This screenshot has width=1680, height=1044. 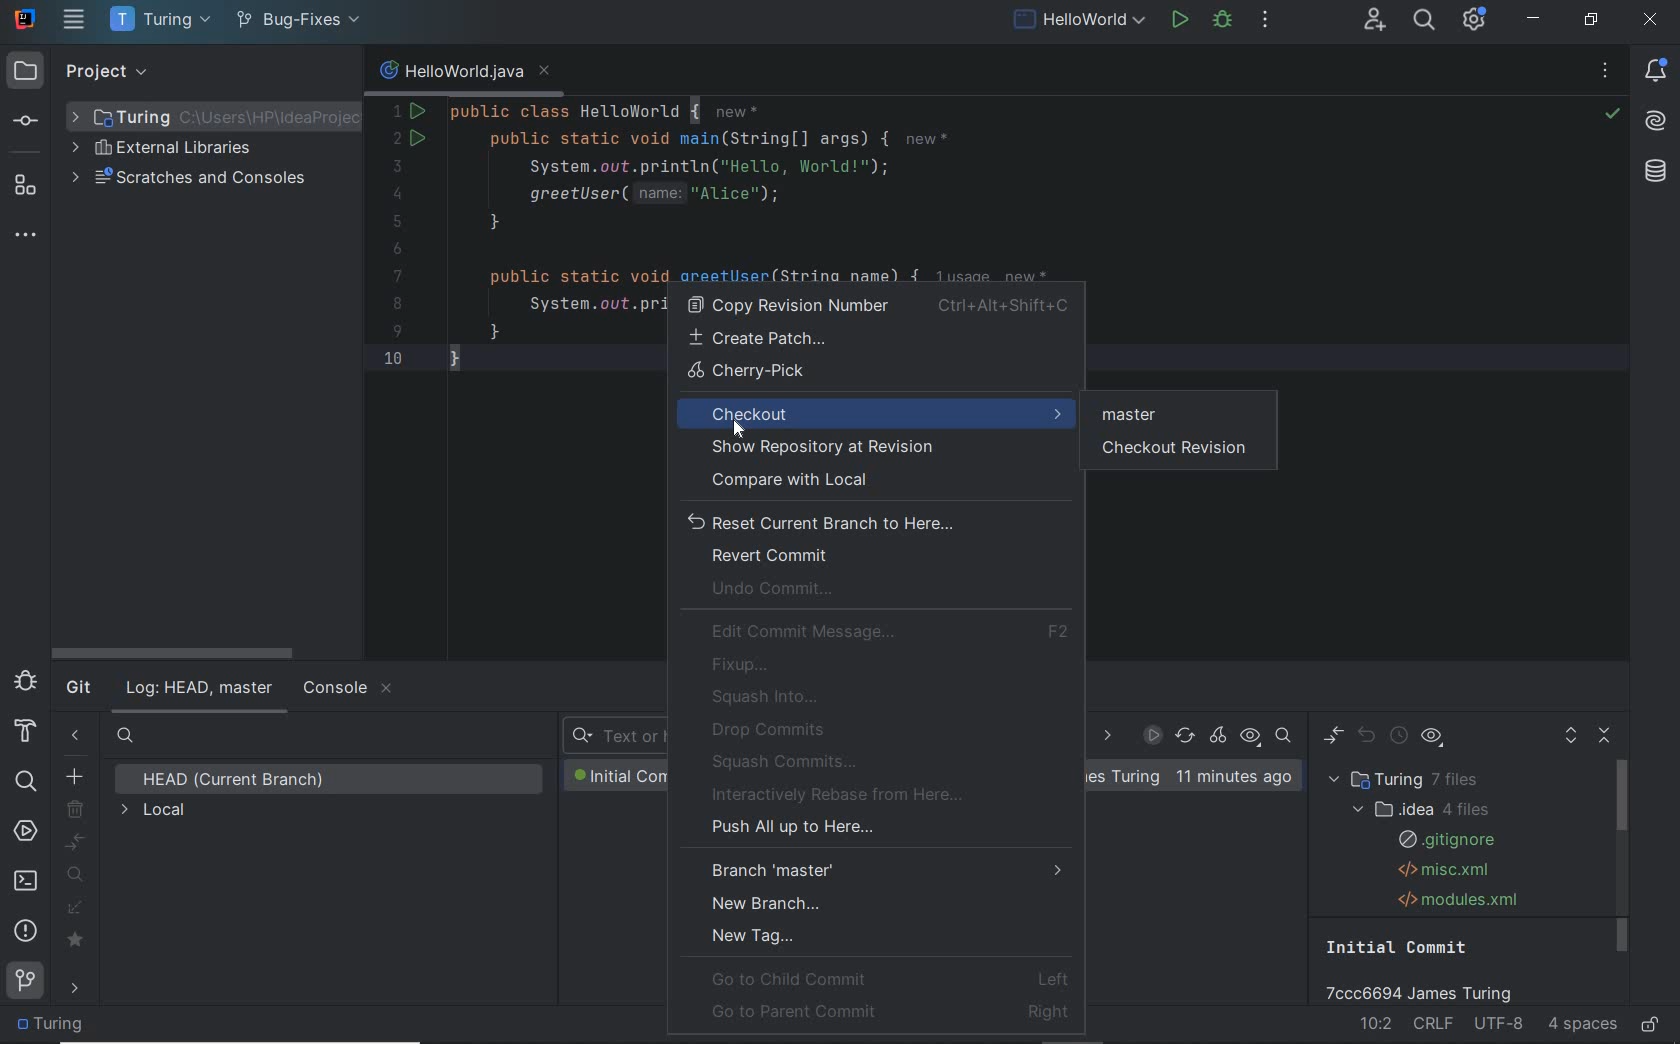 I want to click on structure, so click(x=26, y=186).